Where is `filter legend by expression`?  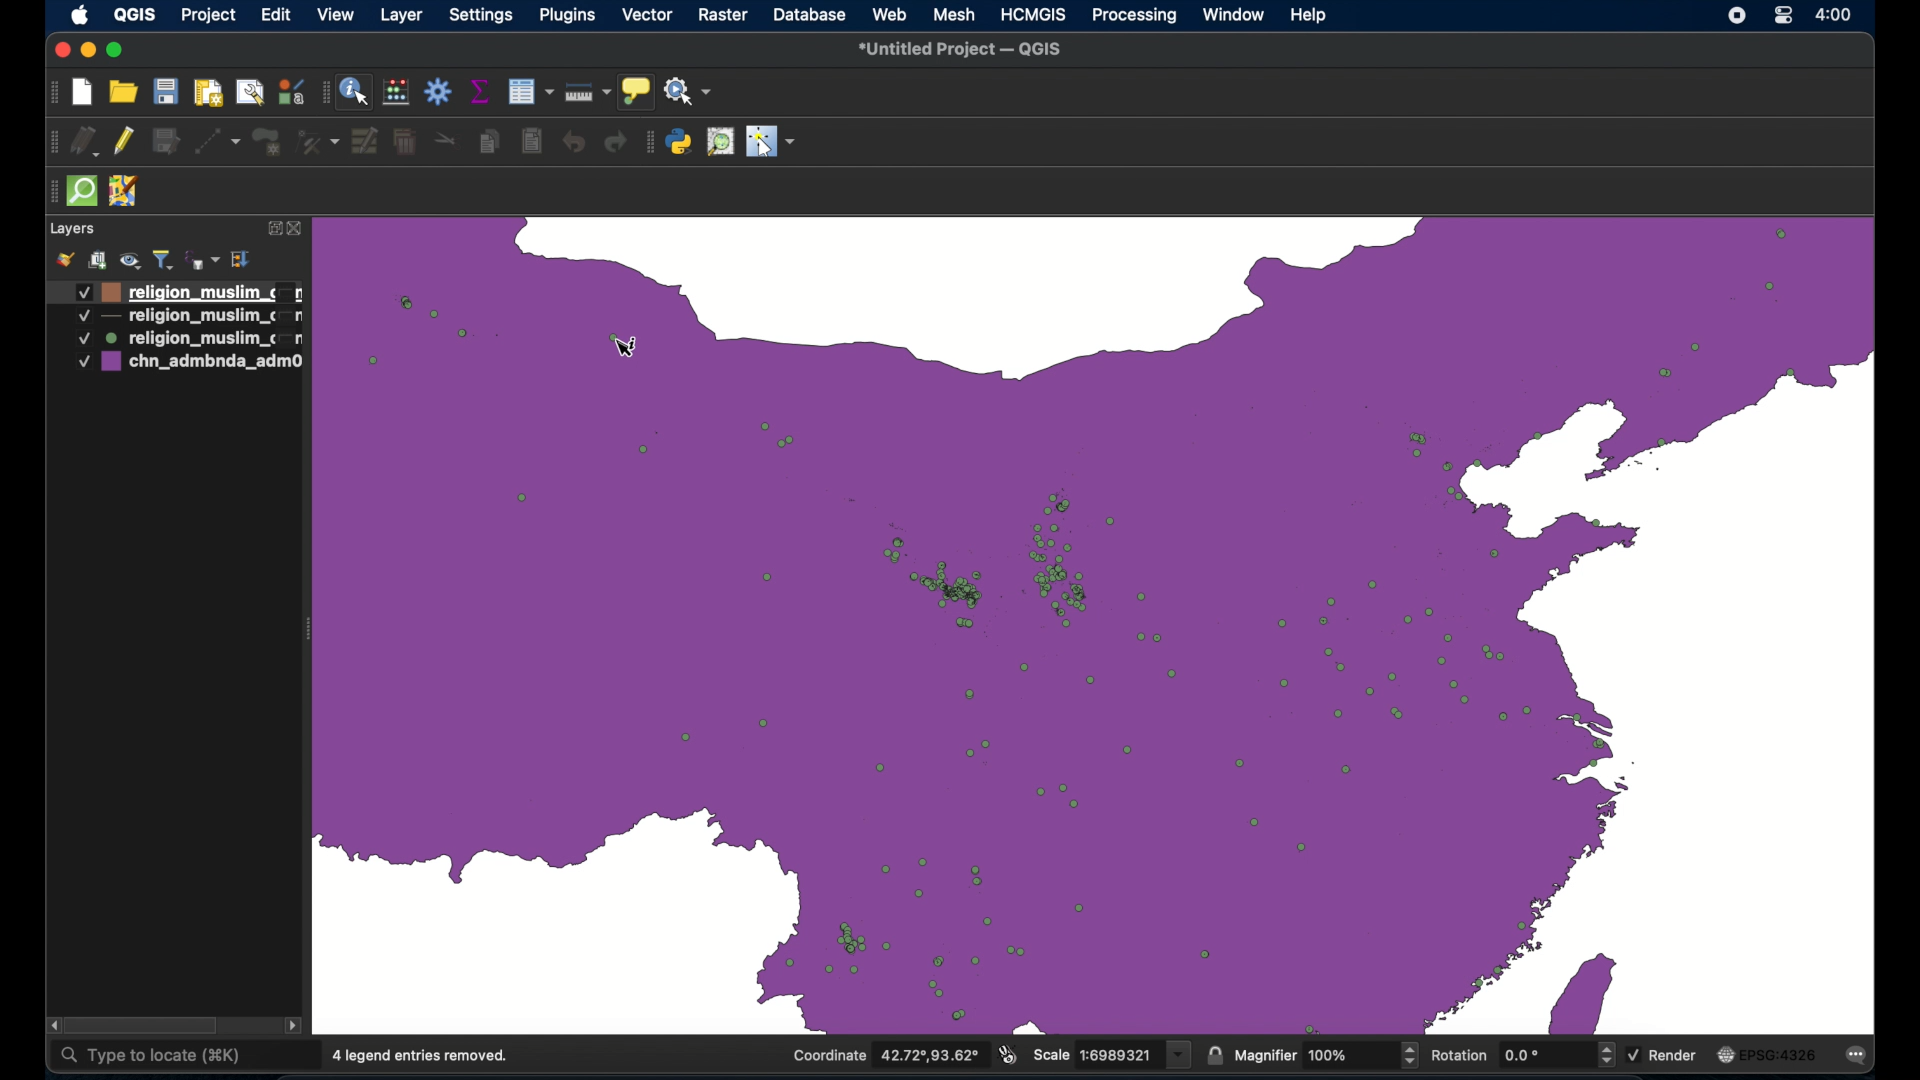
filter legend by expression is located at coordinates (203, 259).